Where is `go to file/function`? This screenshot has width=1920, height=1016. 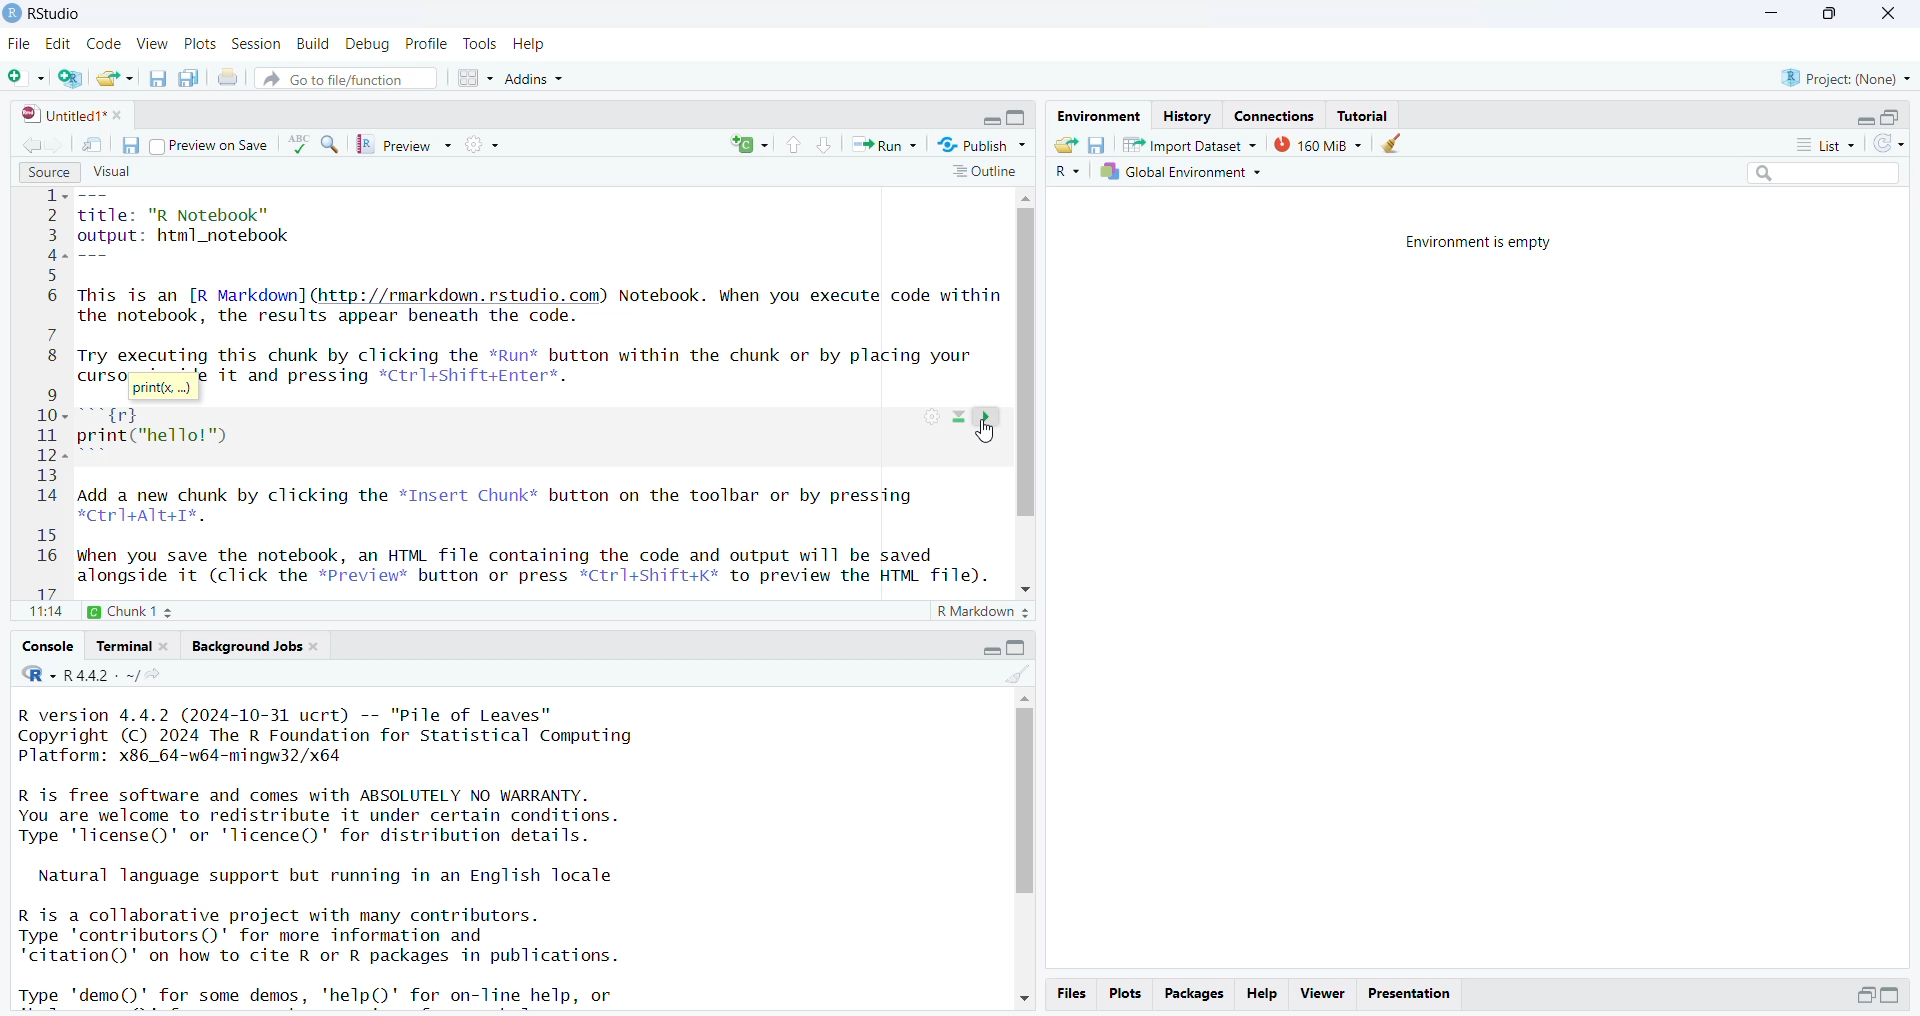
go to file/function is located at coordinates (346, 77).